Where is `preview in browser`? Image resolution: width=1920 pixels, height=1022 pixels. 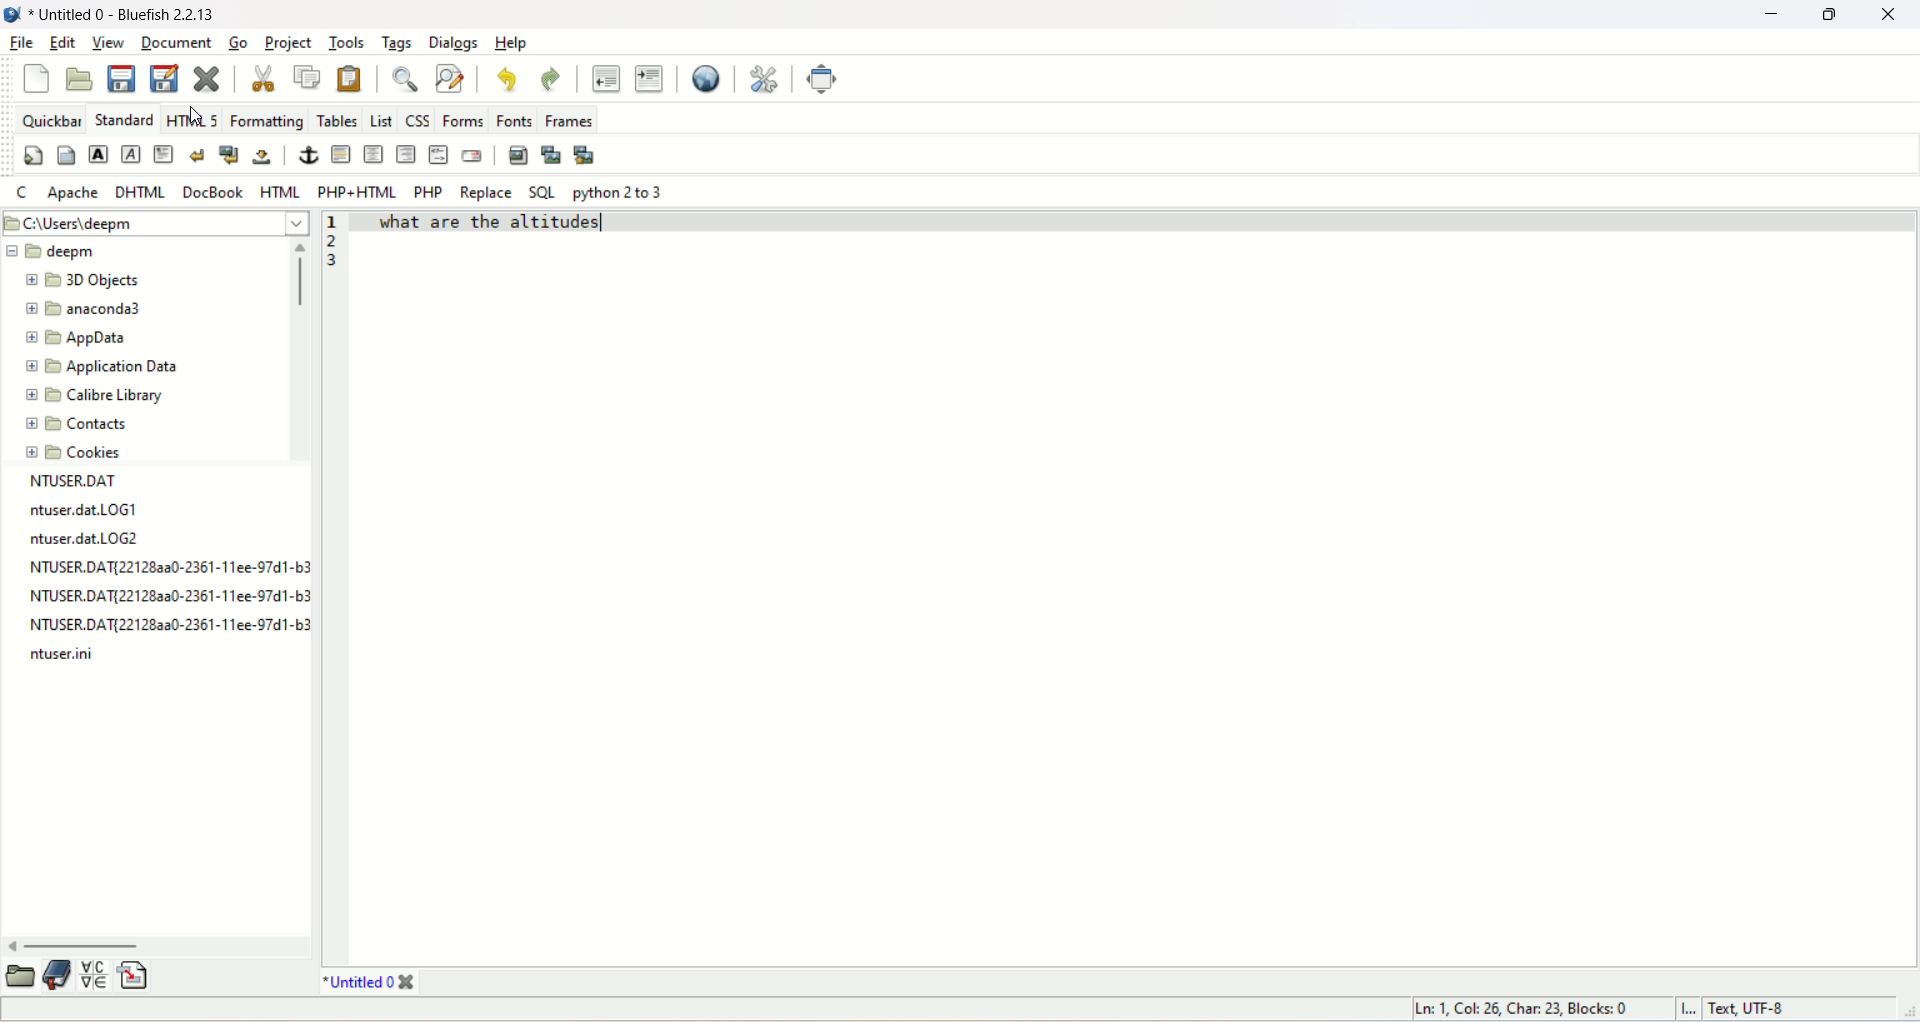
preview in browser is located at coordinates (706, 77).